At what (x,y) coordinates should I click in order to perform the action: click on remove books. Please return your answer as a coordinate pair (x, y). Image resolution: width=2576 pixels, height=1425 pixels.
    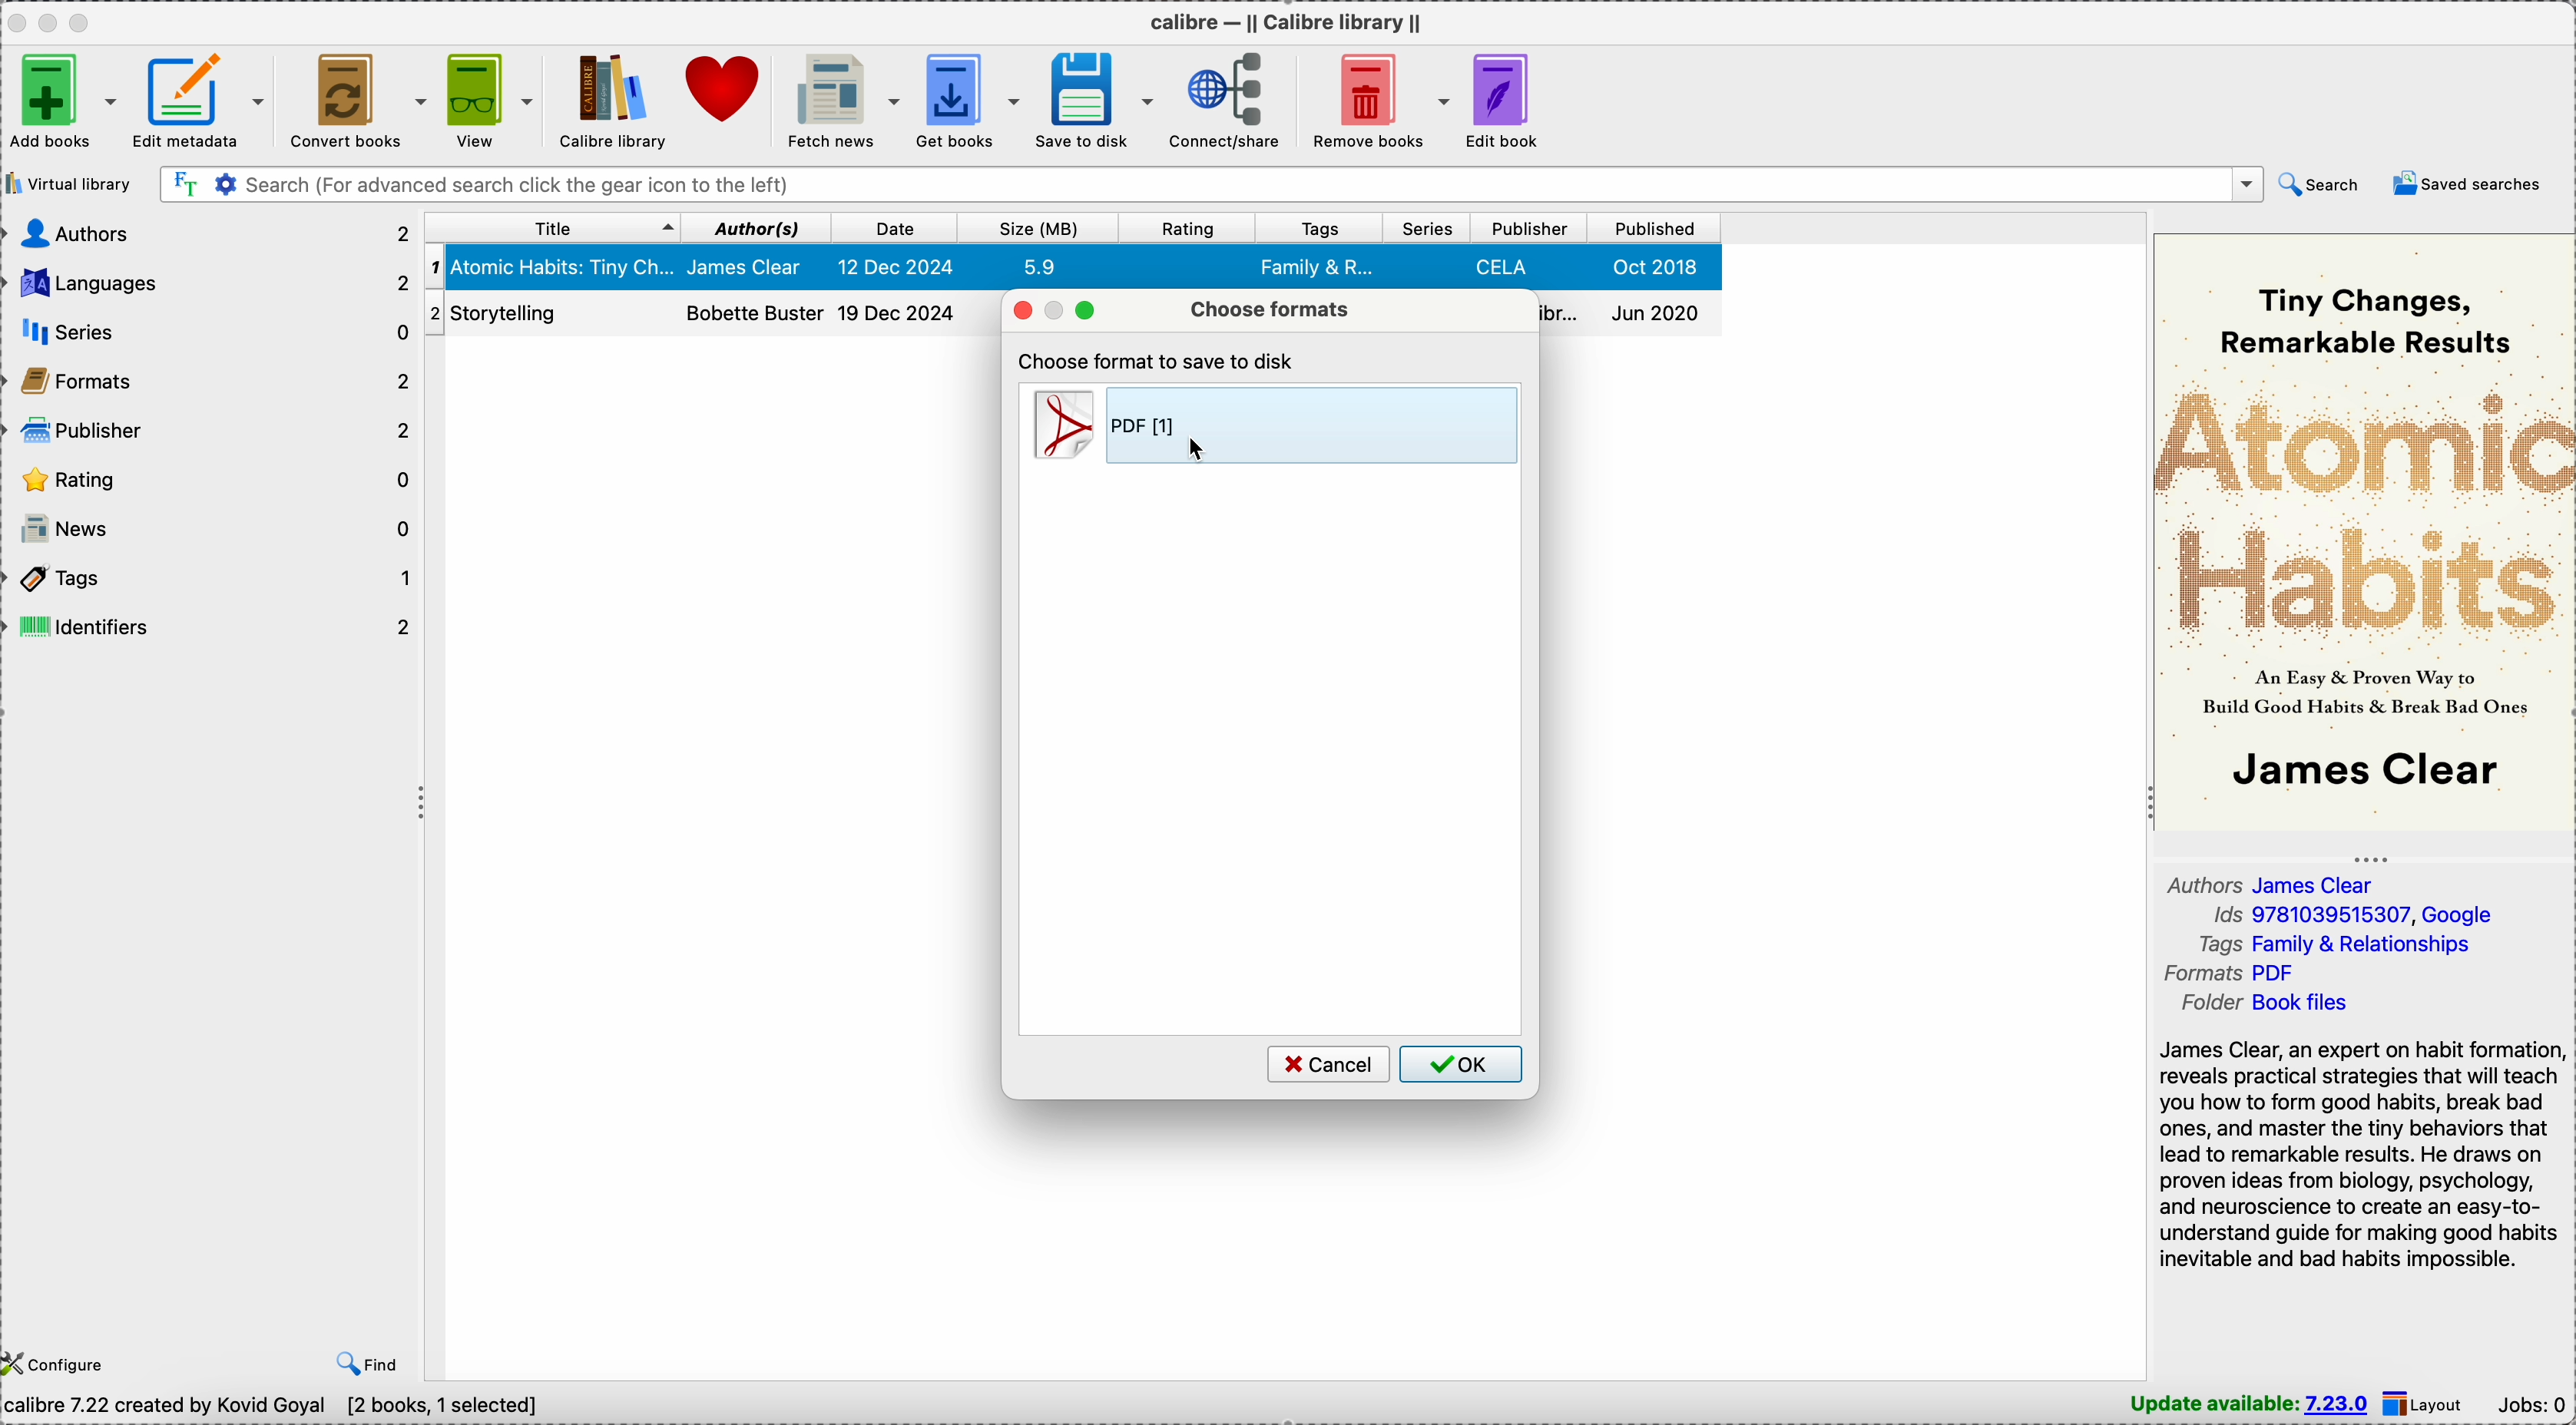
    Looking at the image, I should click on (1376, 99).